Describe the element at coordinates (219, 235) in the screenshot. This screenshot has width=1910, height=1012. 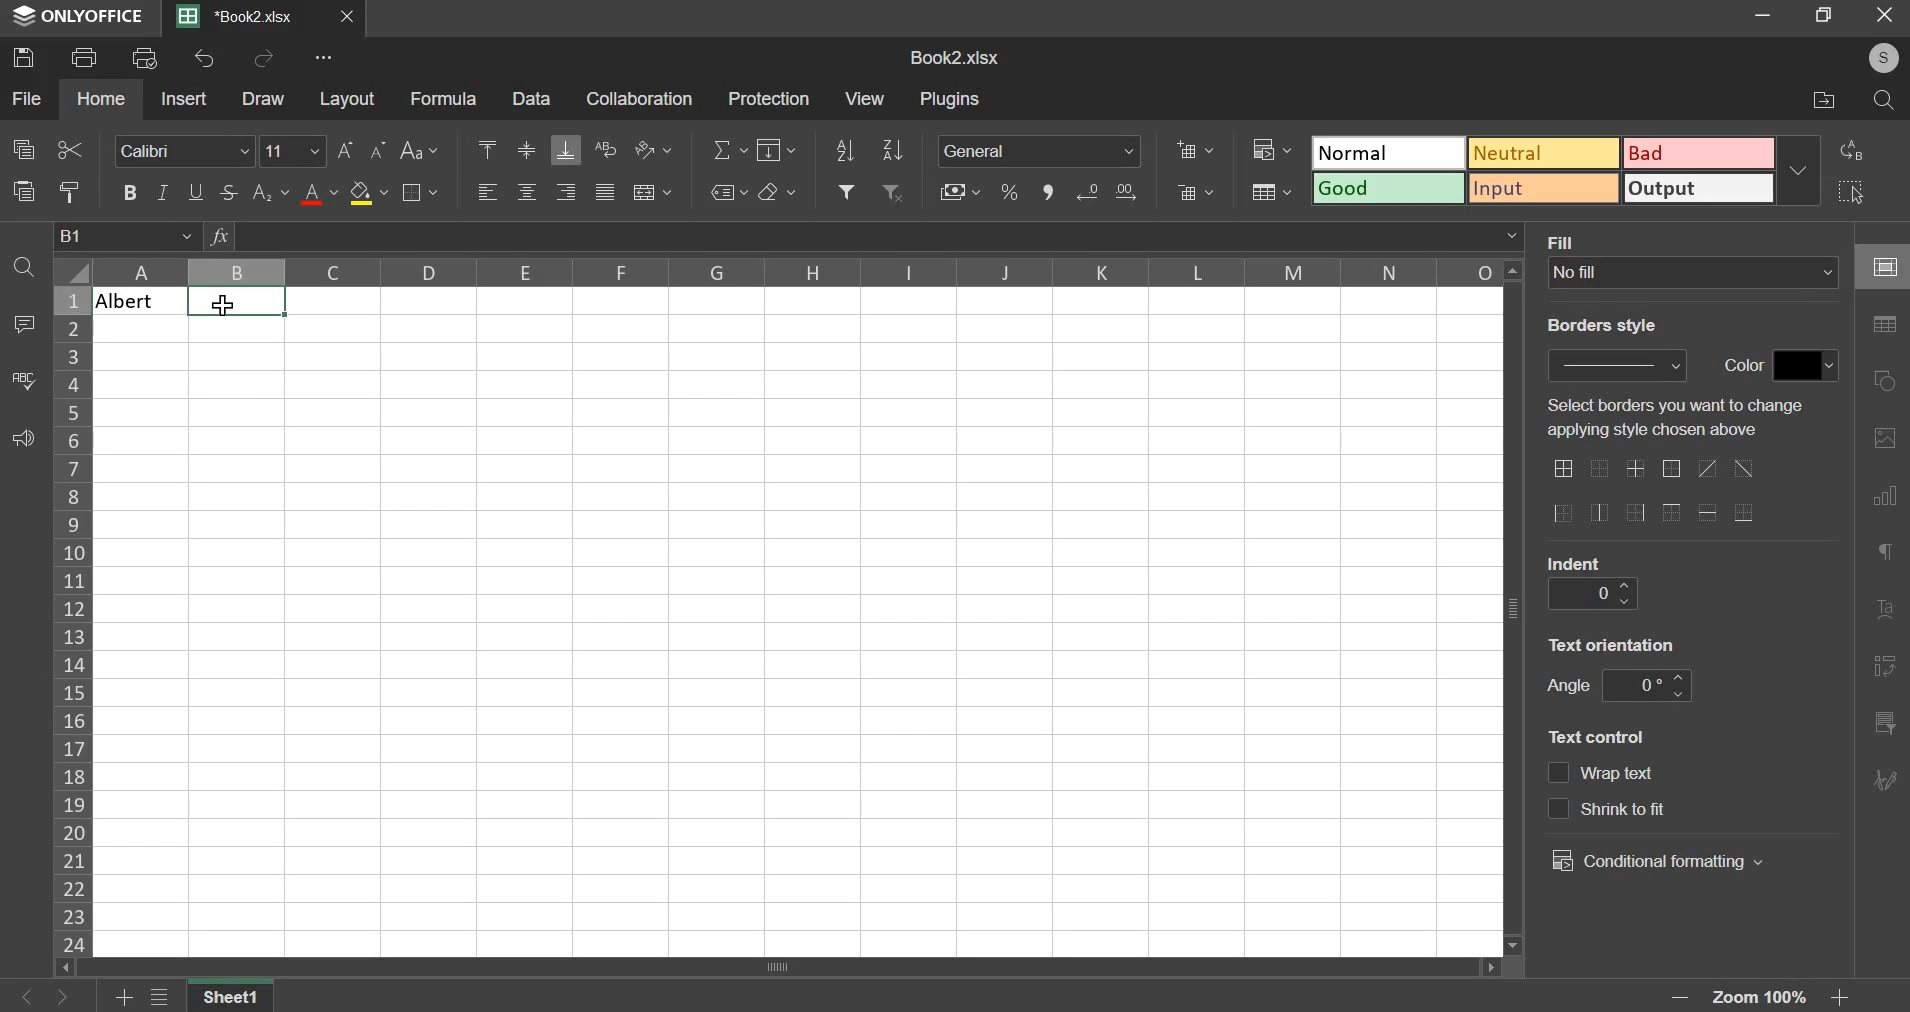
I see `function` at that location.